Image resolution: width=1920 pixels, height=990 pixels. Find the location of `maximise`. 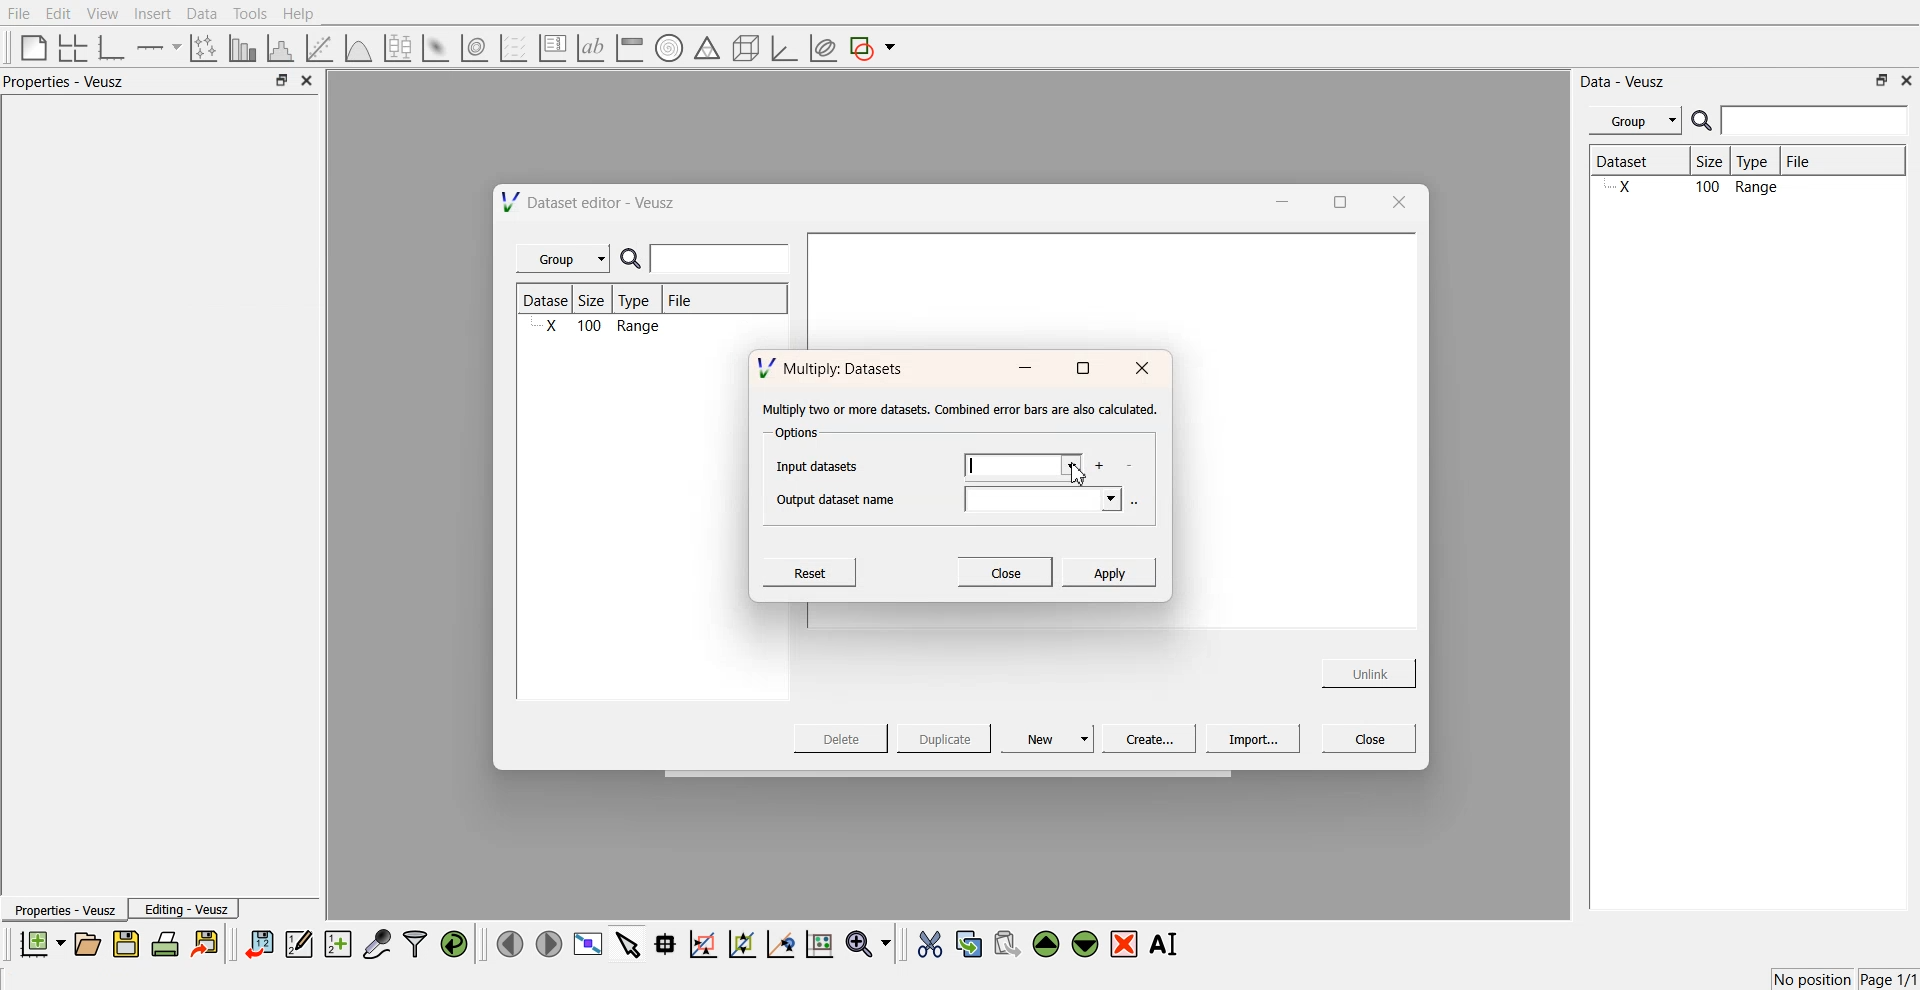

maximise is located at coordinates (1334, 200).